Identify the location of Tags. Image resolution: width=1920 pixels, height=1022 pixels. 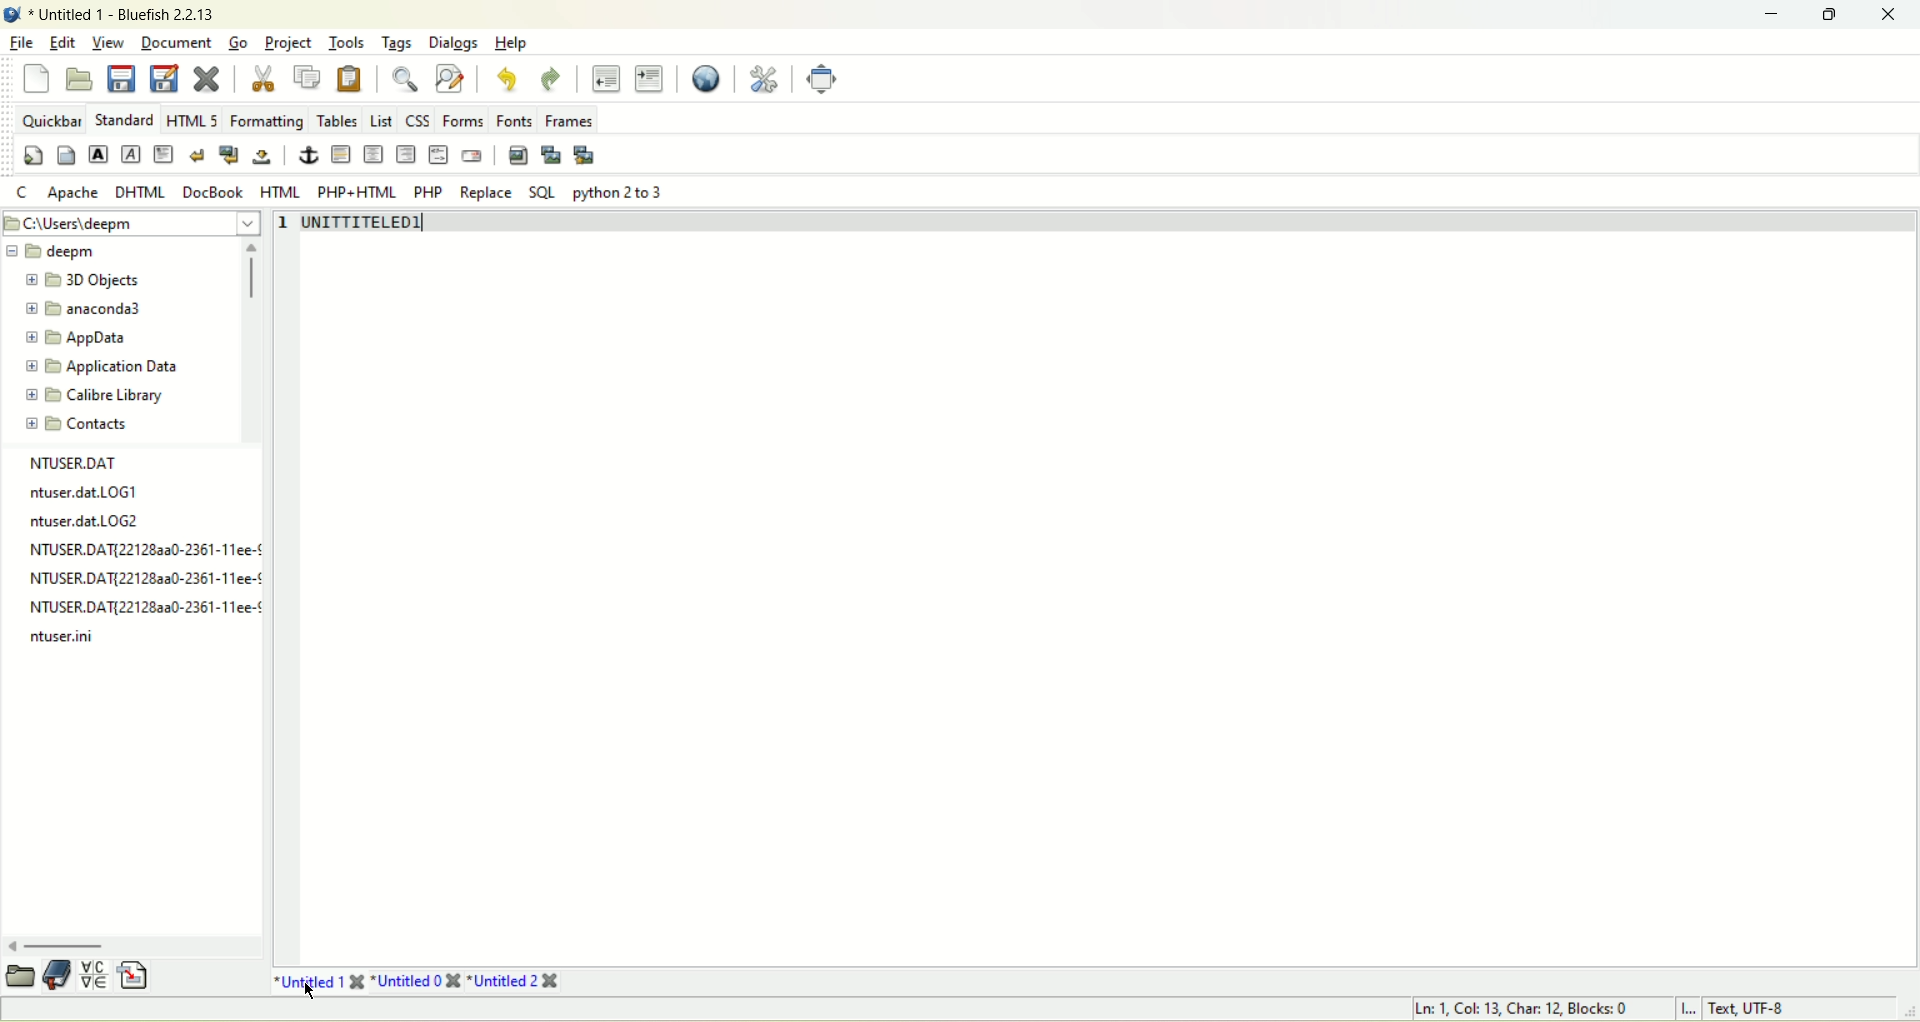
(402, 45).